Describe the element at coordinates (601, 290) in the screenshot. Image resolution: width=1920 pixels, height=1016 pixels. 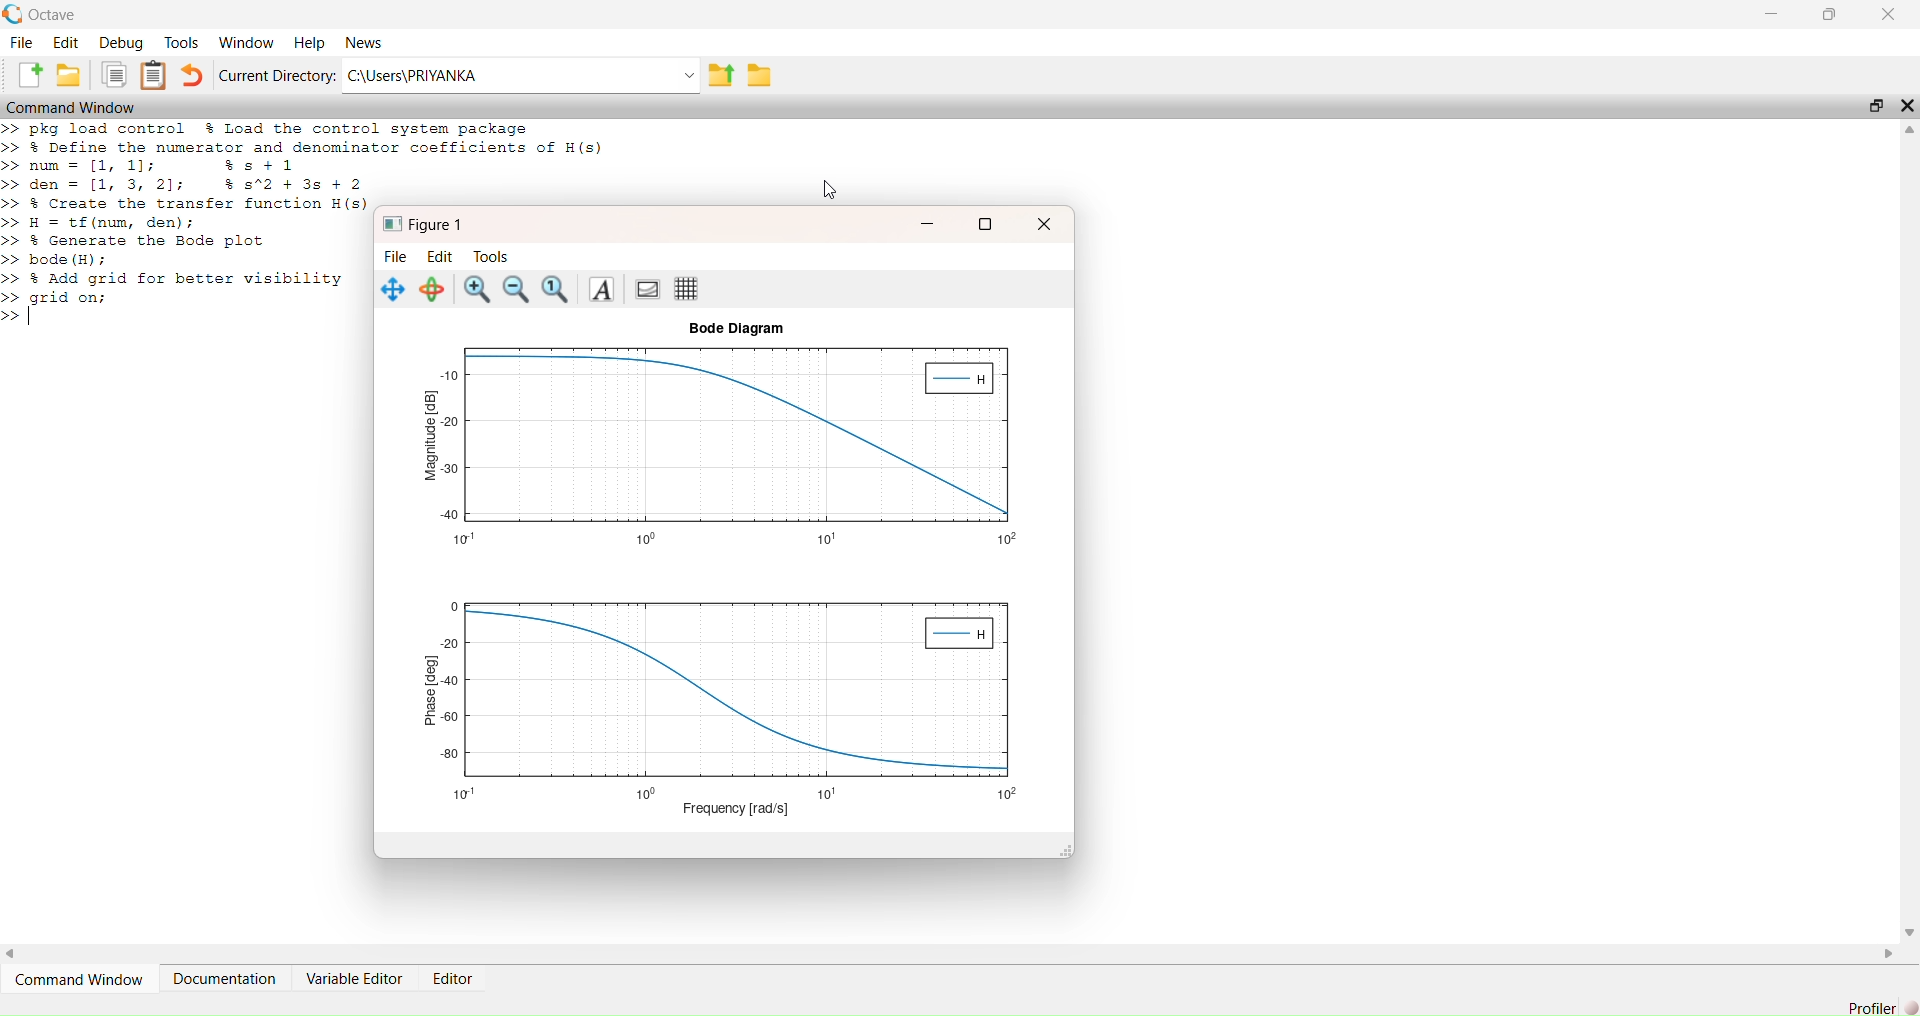
I see `Insert text` at that location.